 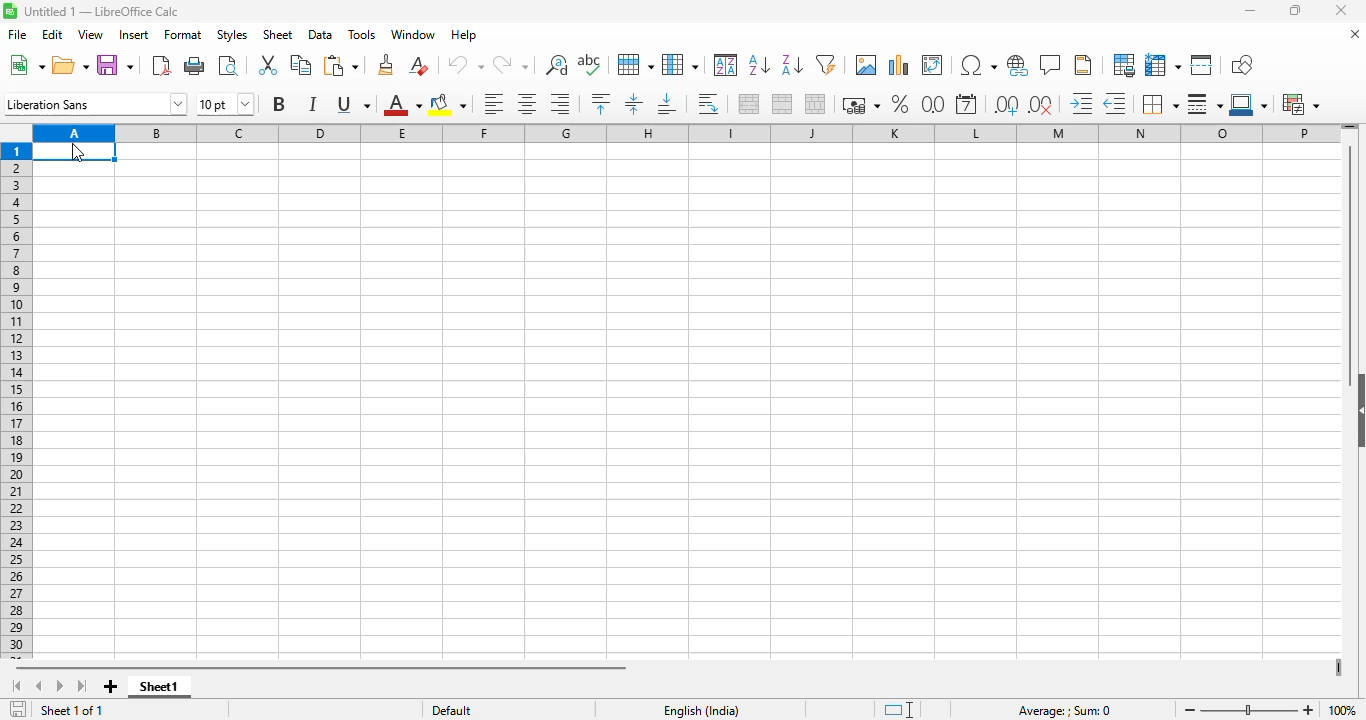 I want to click on open, so click(x=71, y=65).